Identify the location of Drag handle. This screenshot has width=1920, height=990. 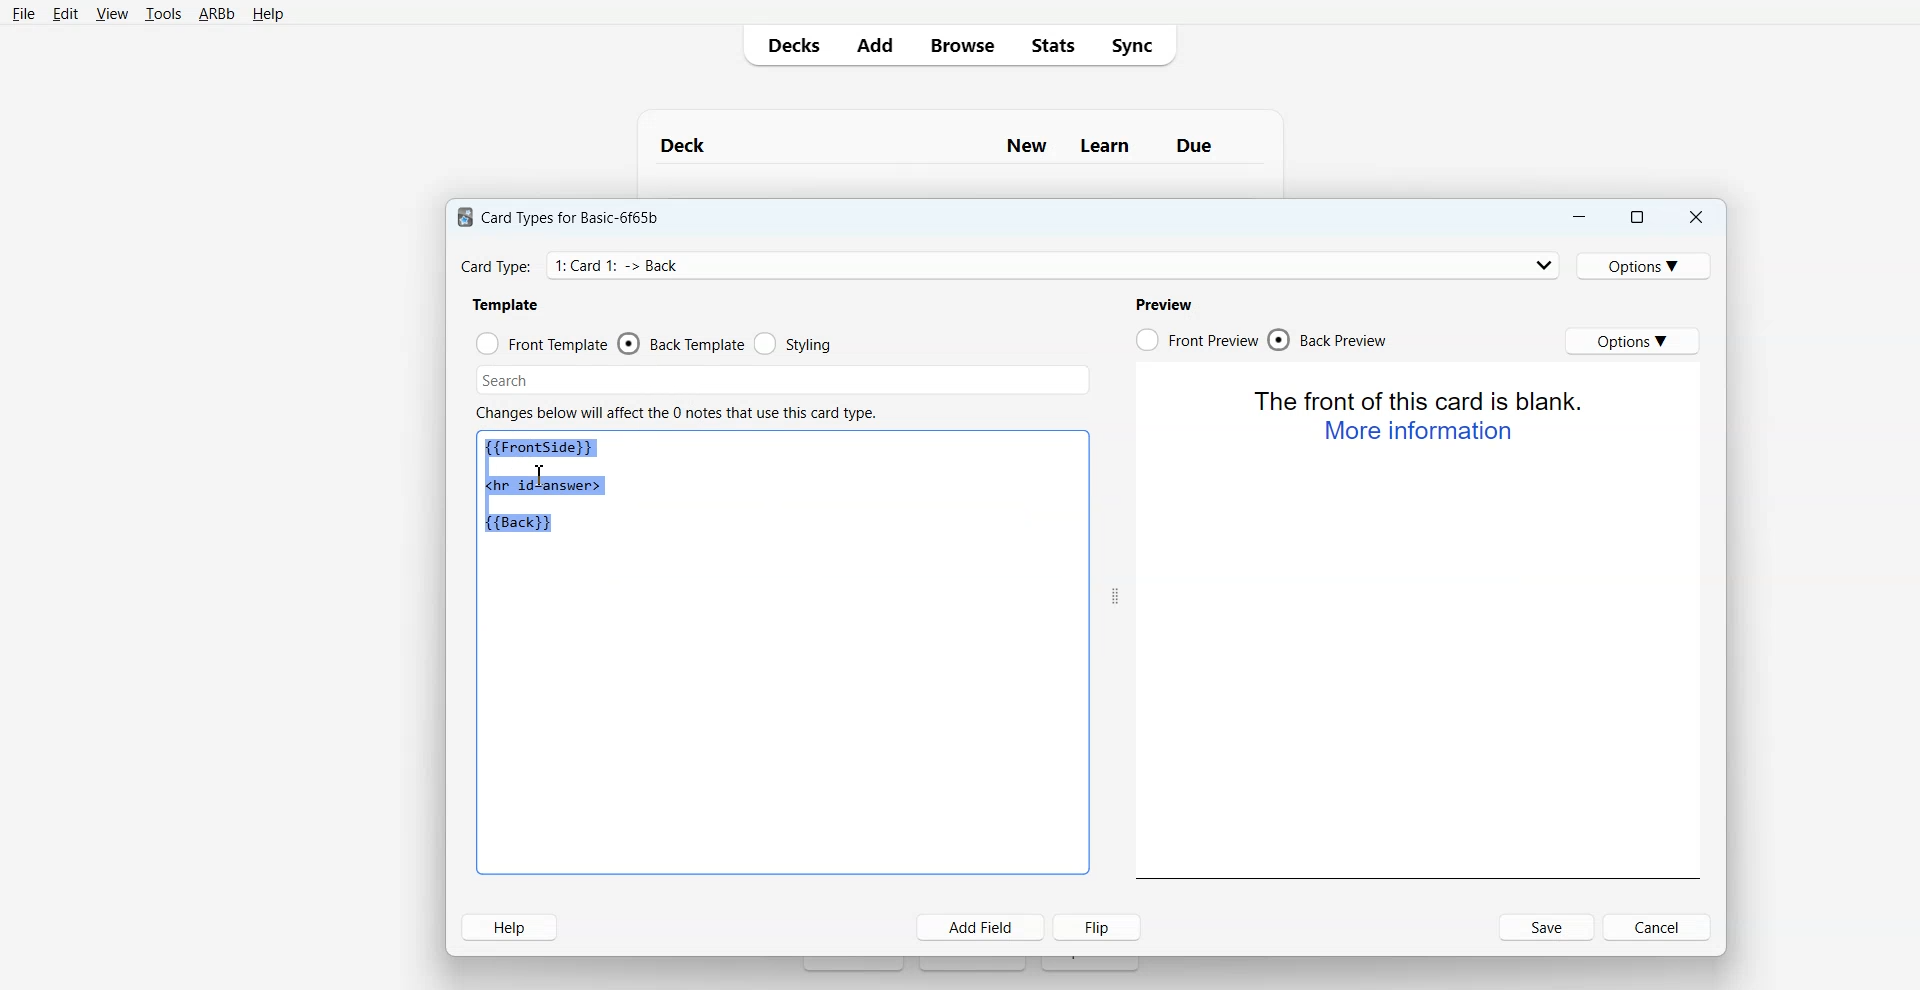
(1115, 596).